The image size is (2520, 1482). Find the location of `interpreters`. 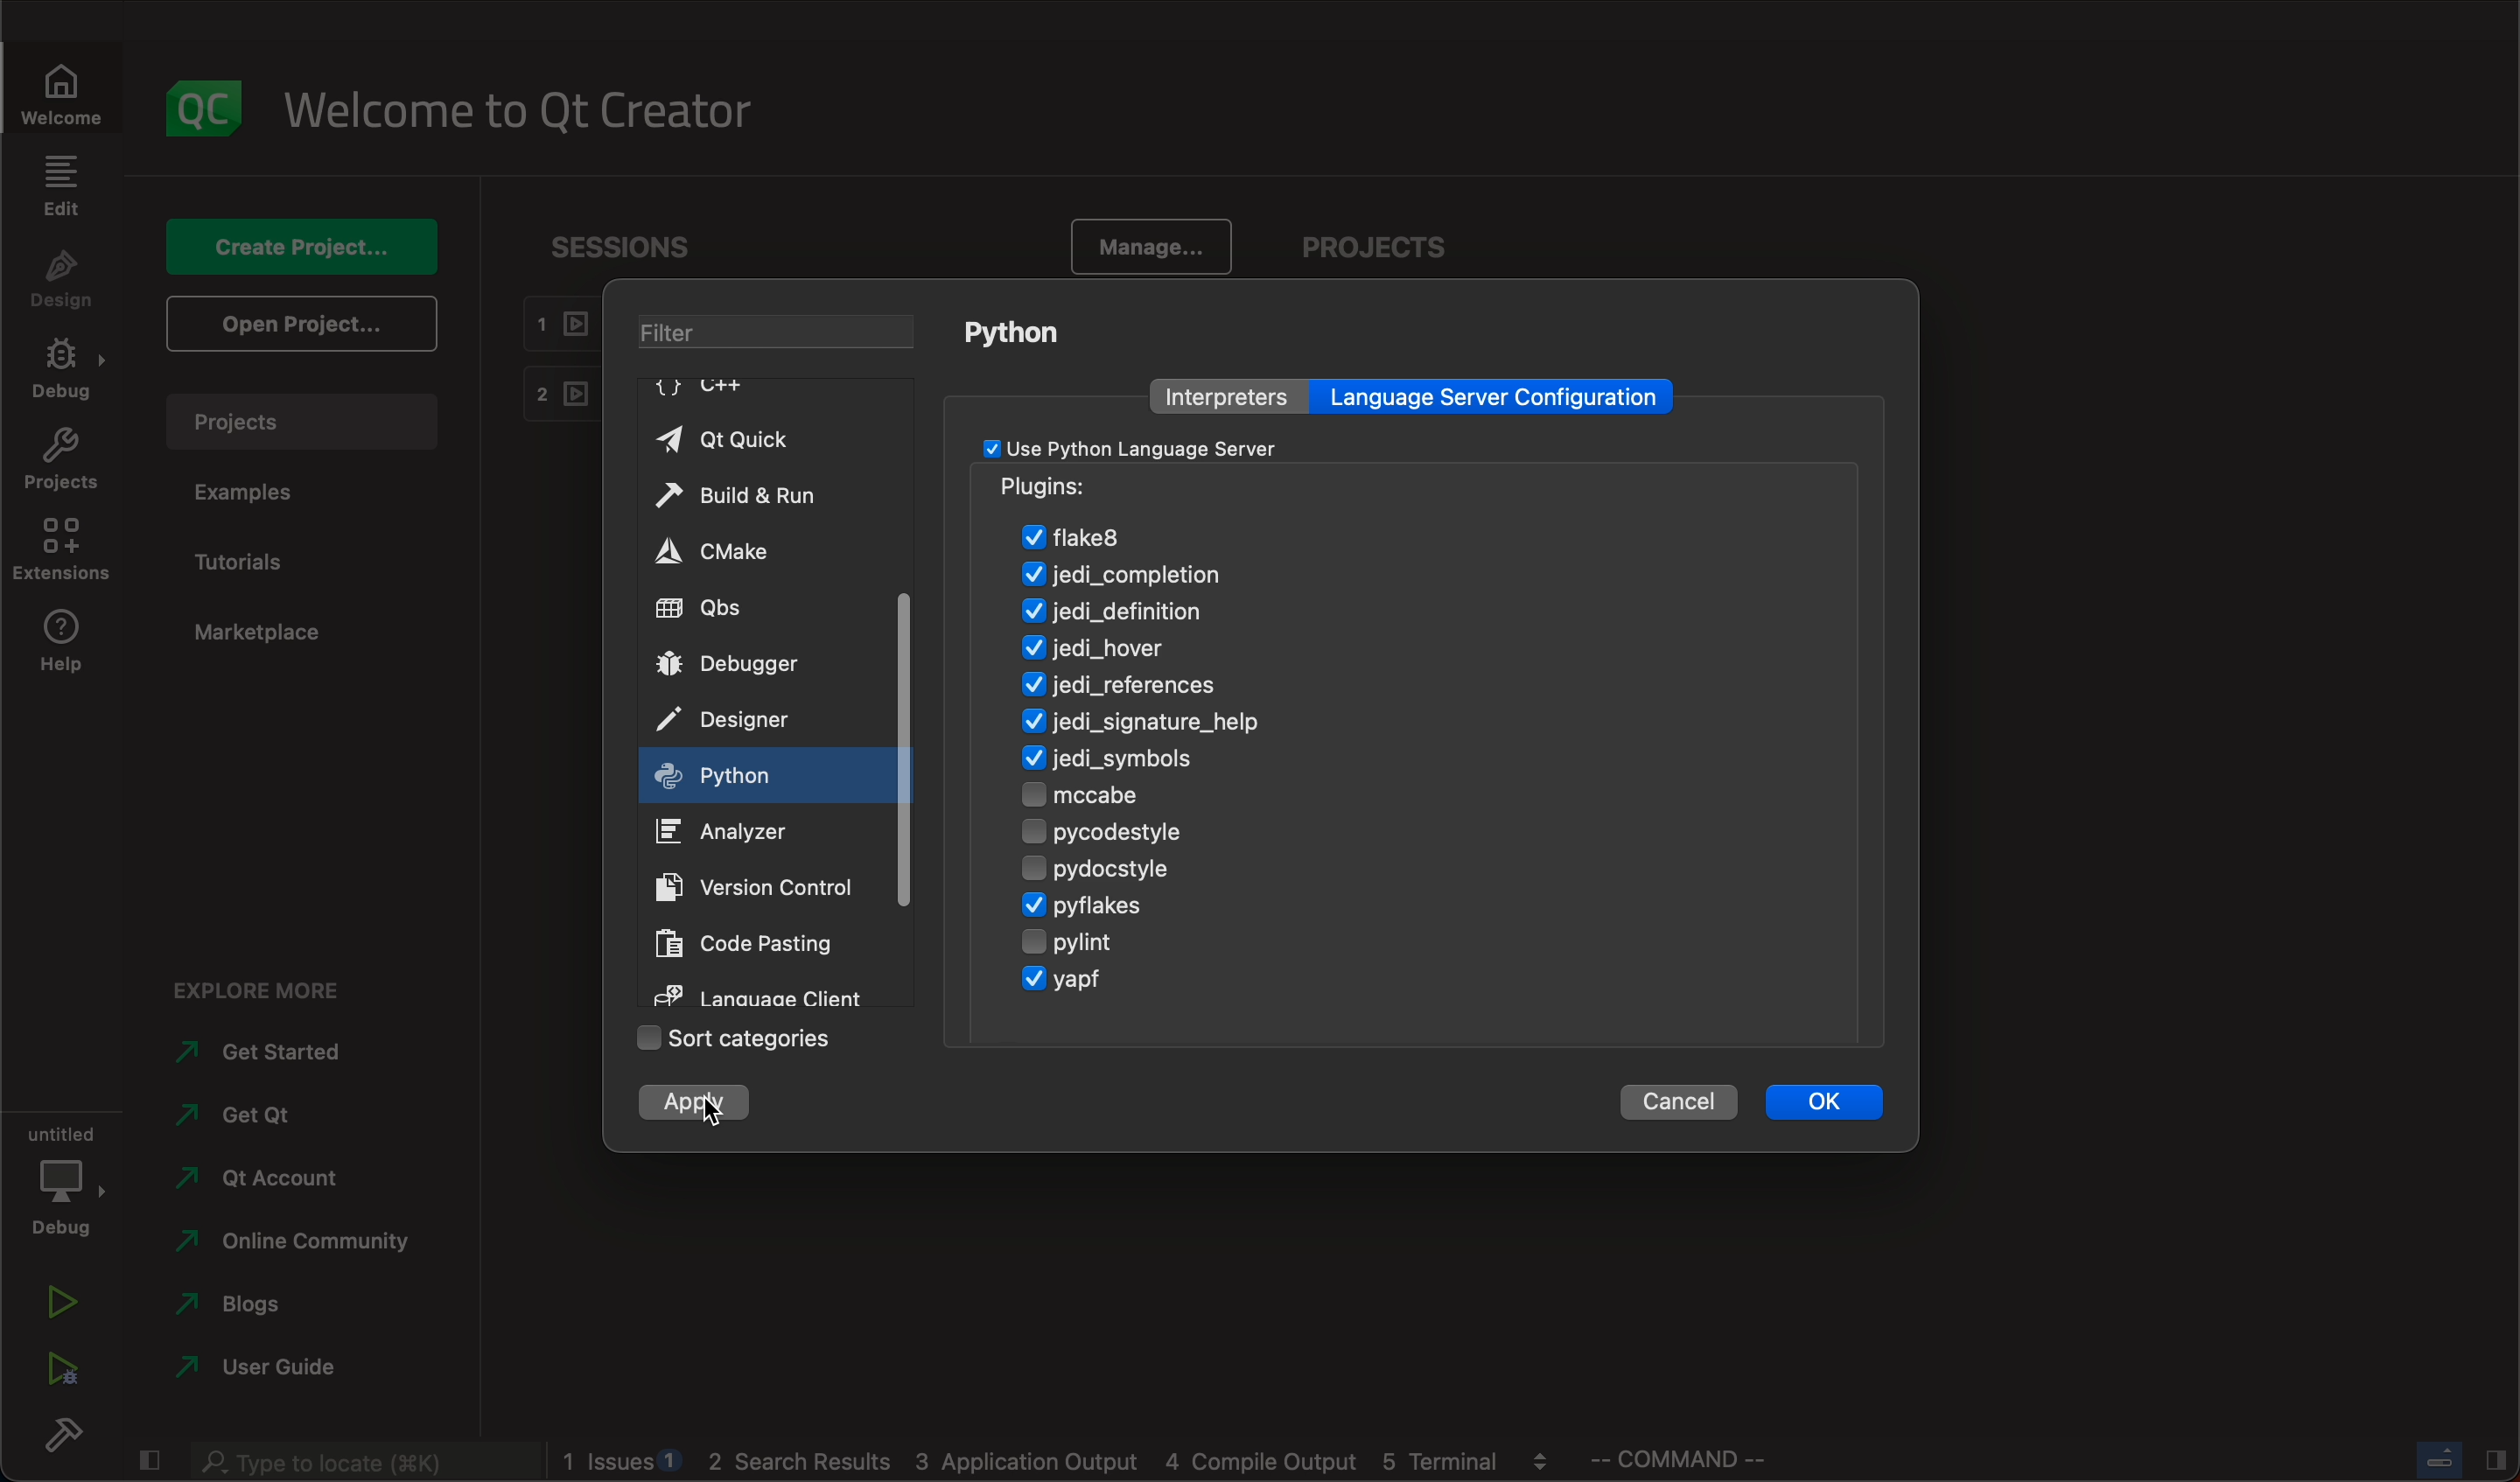

interpreters is located at coordinates (1229, 395).